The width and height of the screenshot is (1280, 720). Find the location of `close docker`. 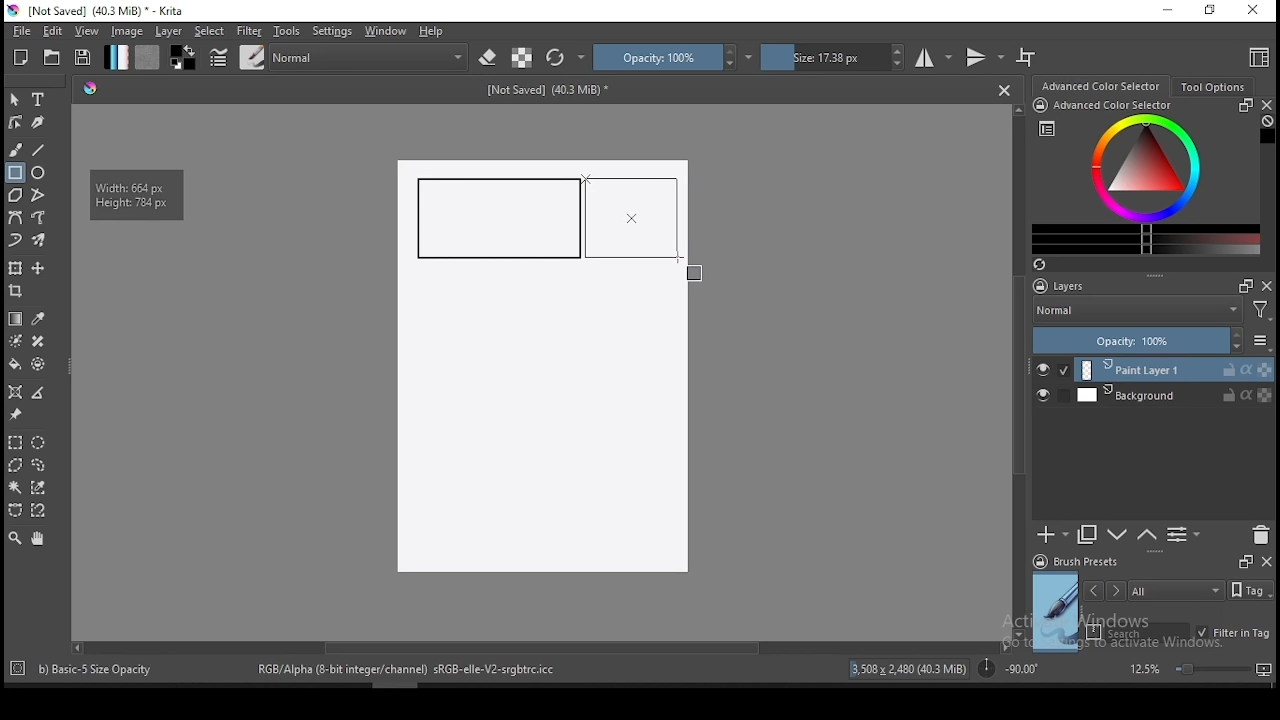

close docker is located at coordinates (1266, 560).